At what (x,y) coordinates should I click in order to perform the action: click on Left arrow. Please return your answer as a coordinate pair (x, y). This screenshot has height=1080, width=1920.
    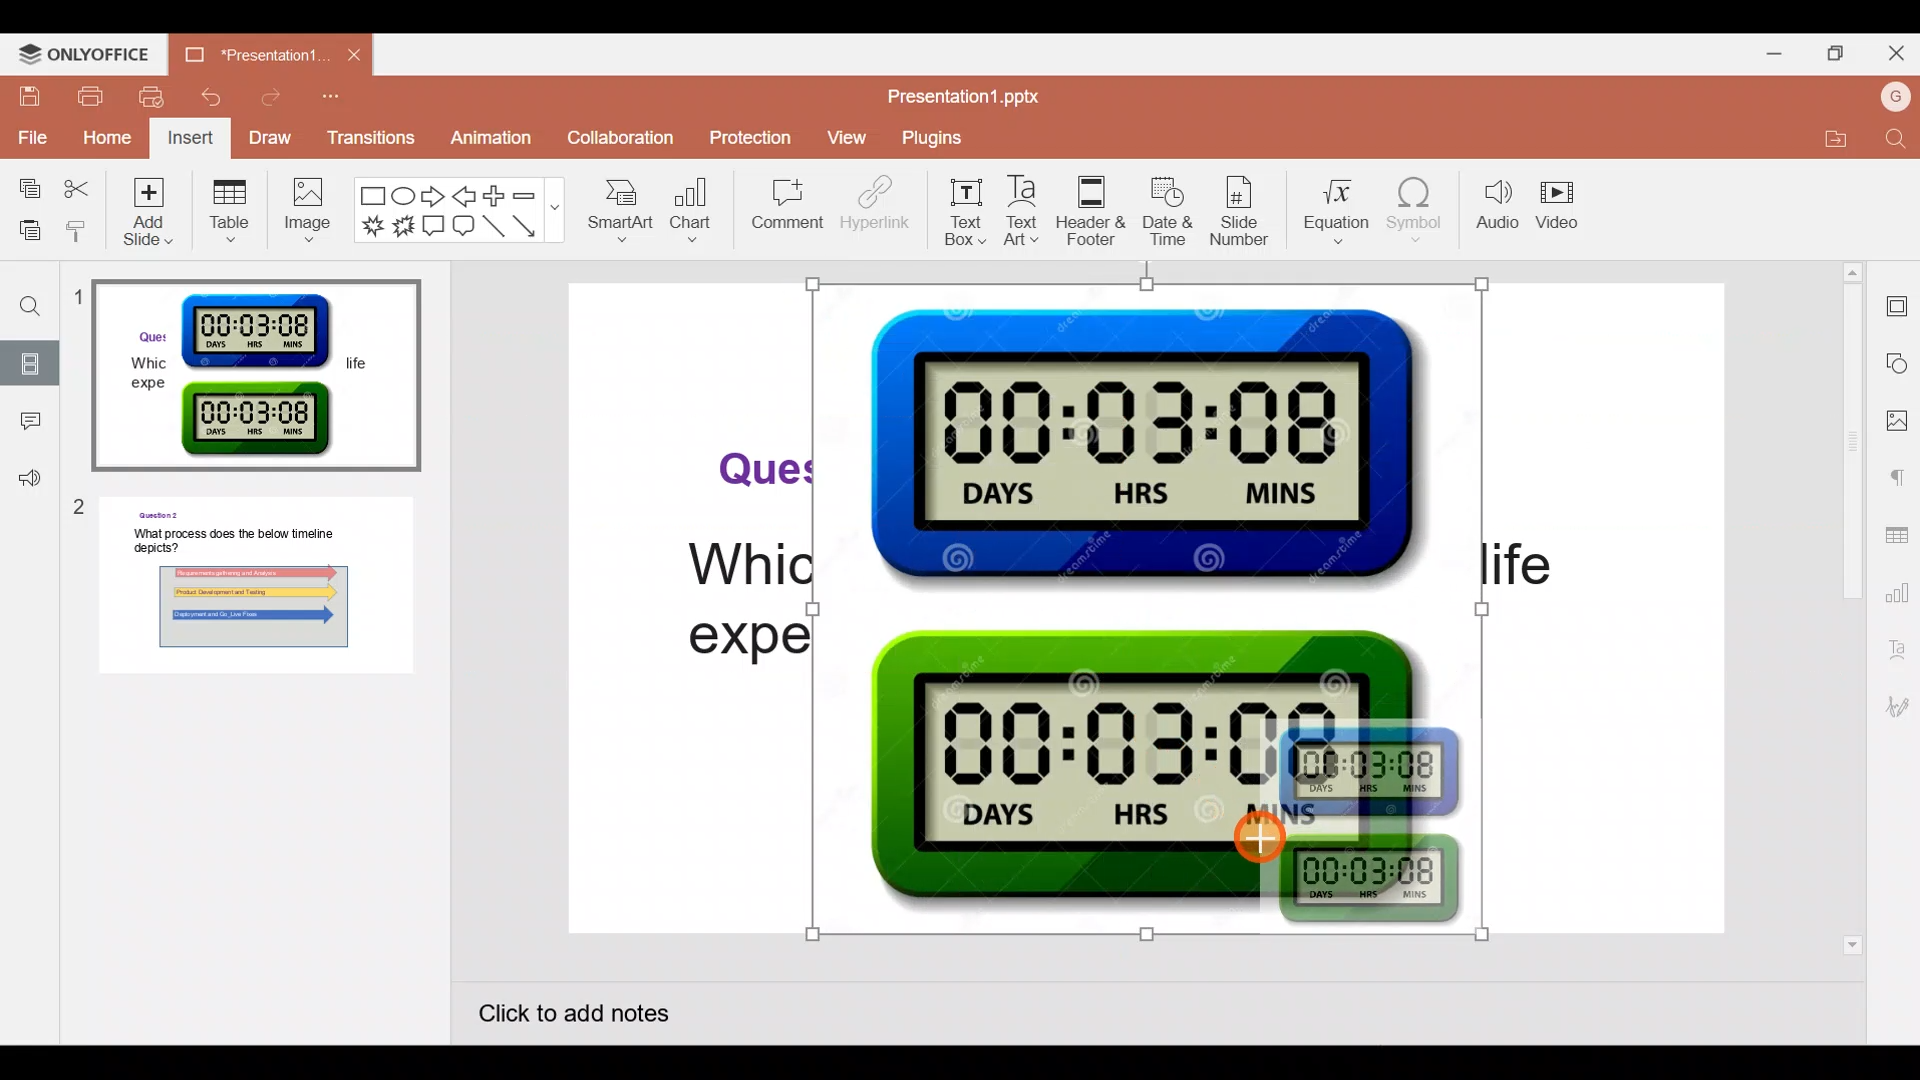
    Looking at the image, I should click on (469, 197).